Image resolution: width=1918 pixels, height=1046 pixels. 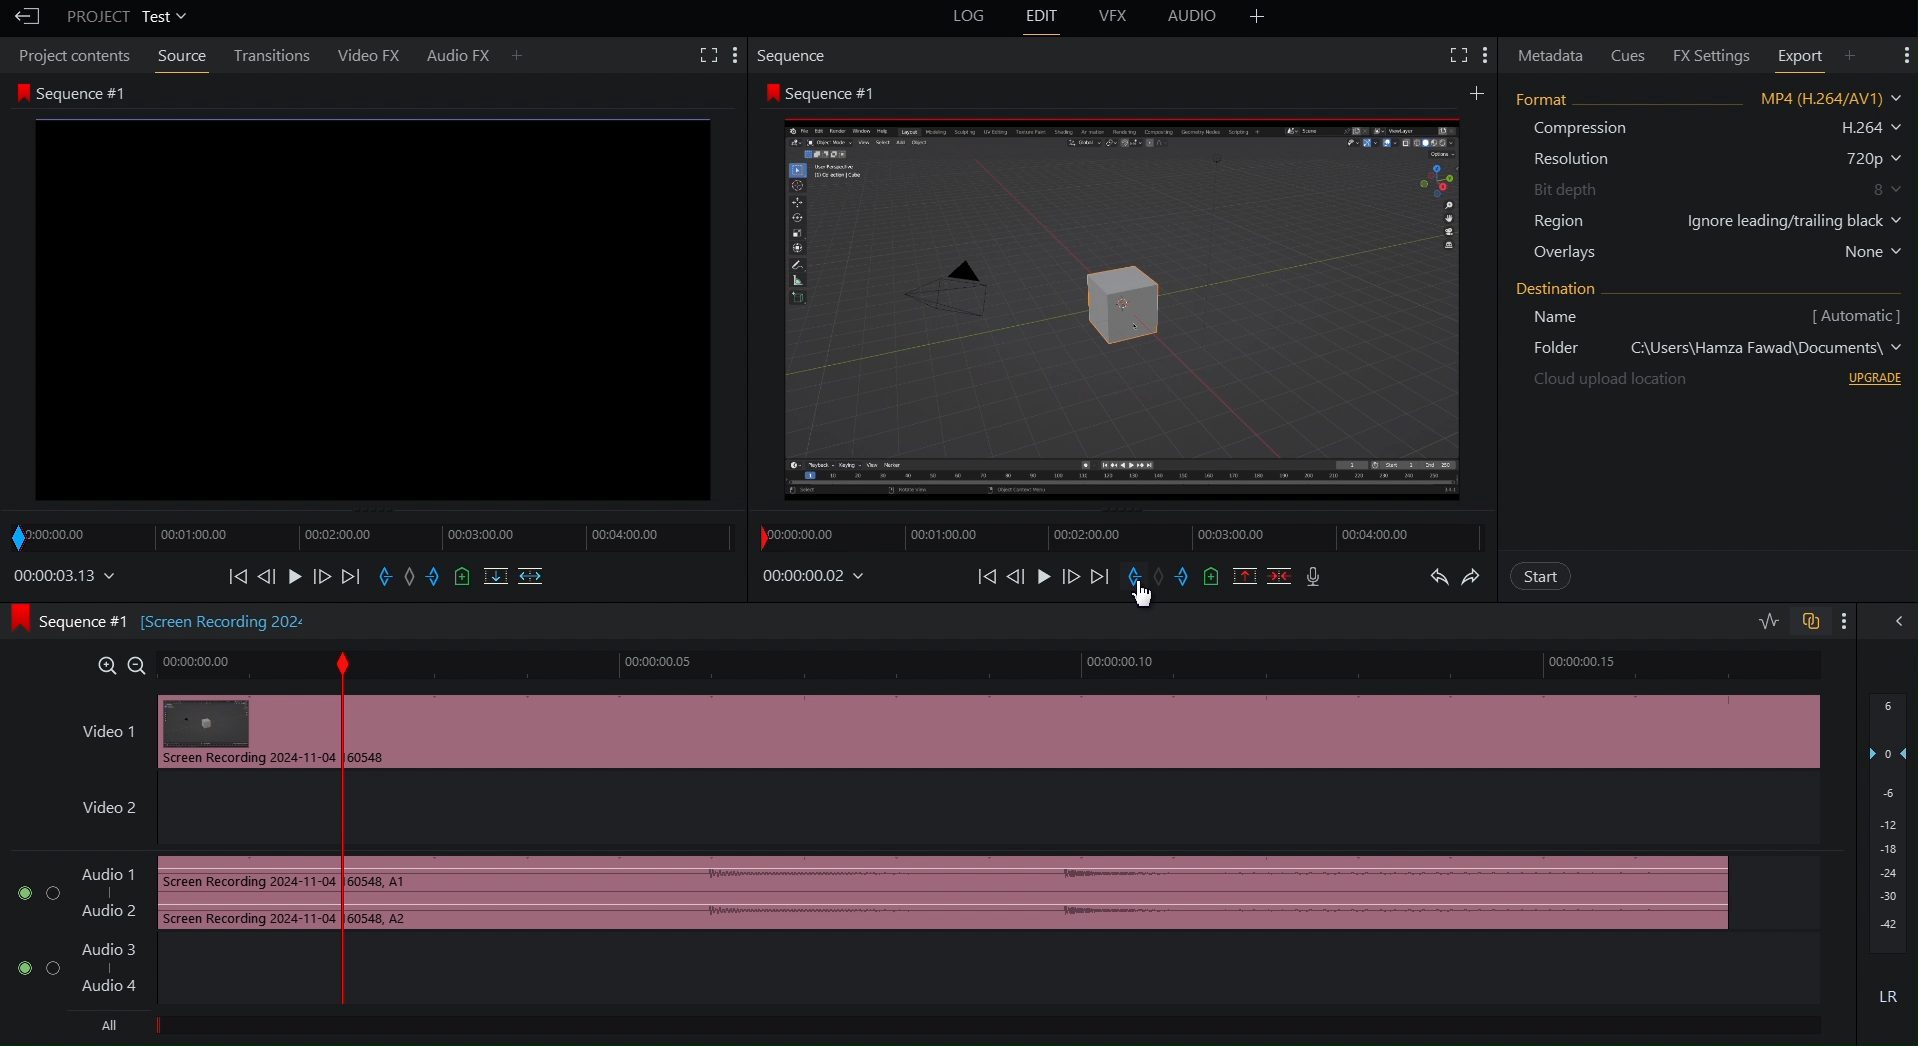 What do you see at coordinates (181, 57) in the screenshot?
I see `Source` at bounding box center [181, 57].